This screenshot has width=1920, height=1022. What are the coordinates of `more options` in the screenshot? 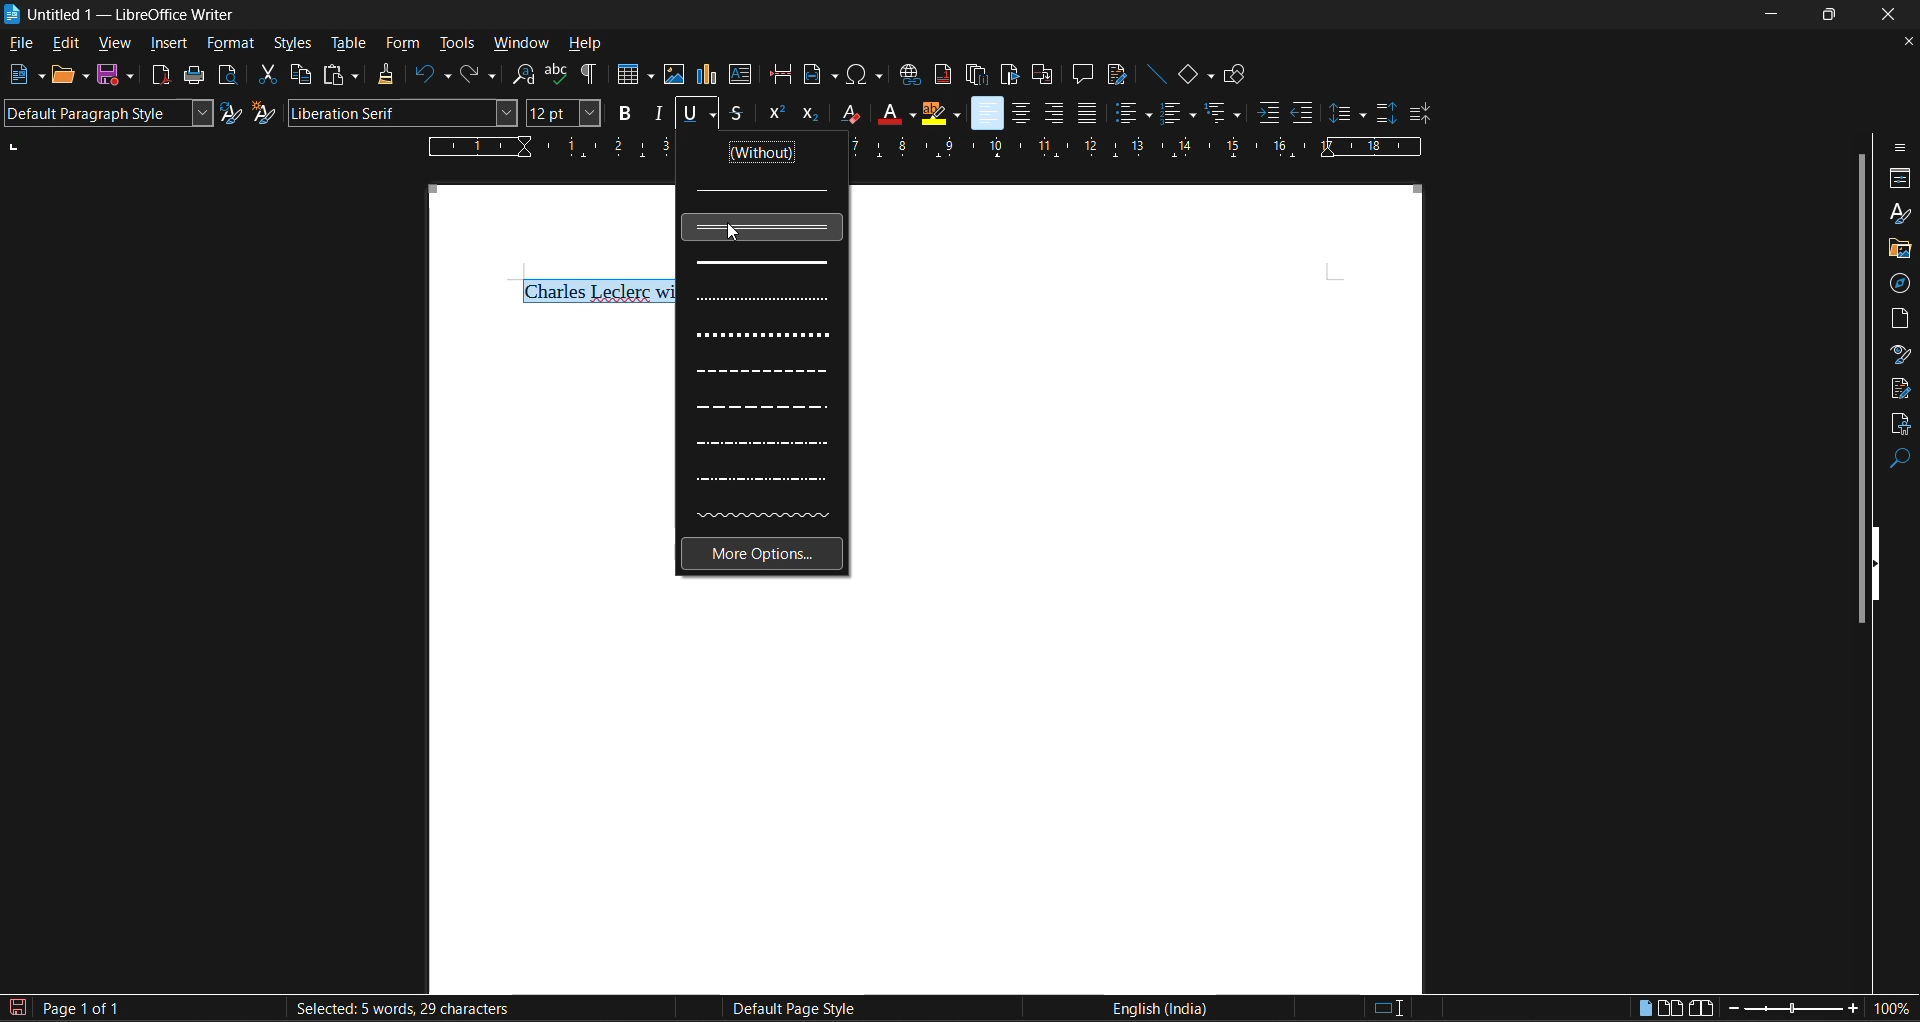 It's located at (761, 555).